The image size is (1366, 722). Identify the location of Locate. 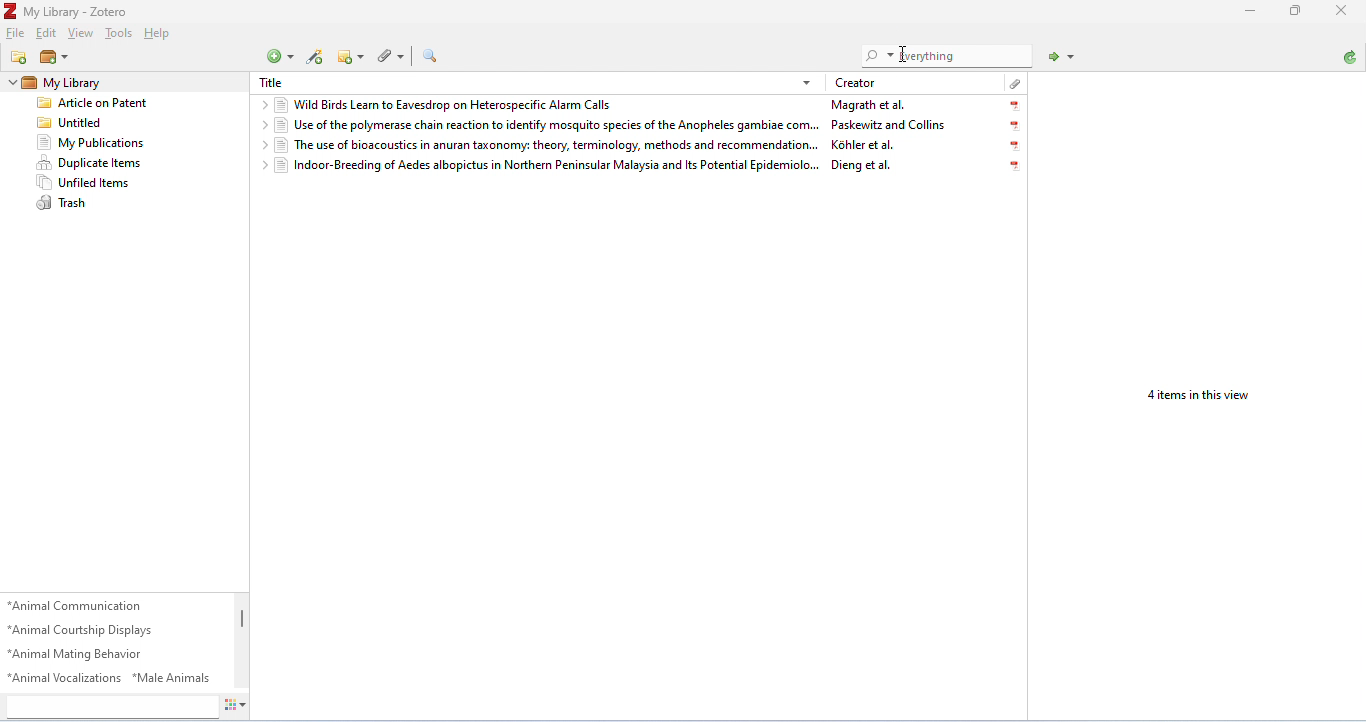
(1062, 57).